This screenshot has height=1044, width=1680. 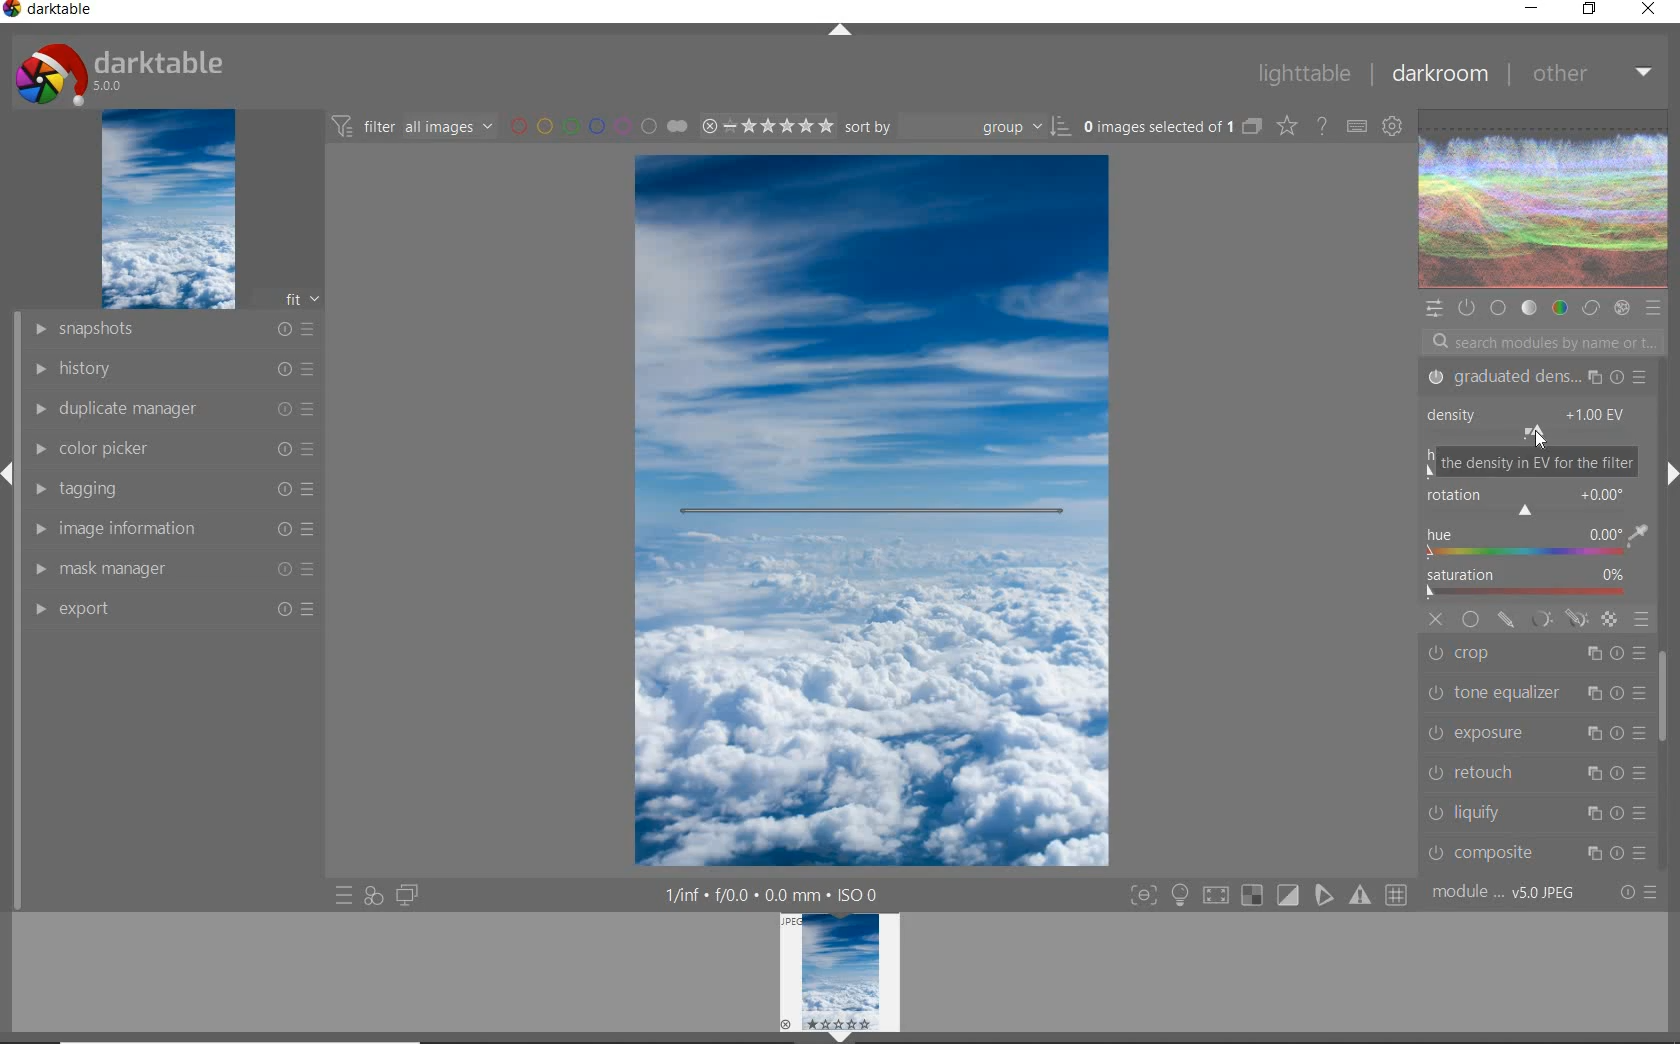 I want to click on MINIMIZE, so click(x=1531, y=7).